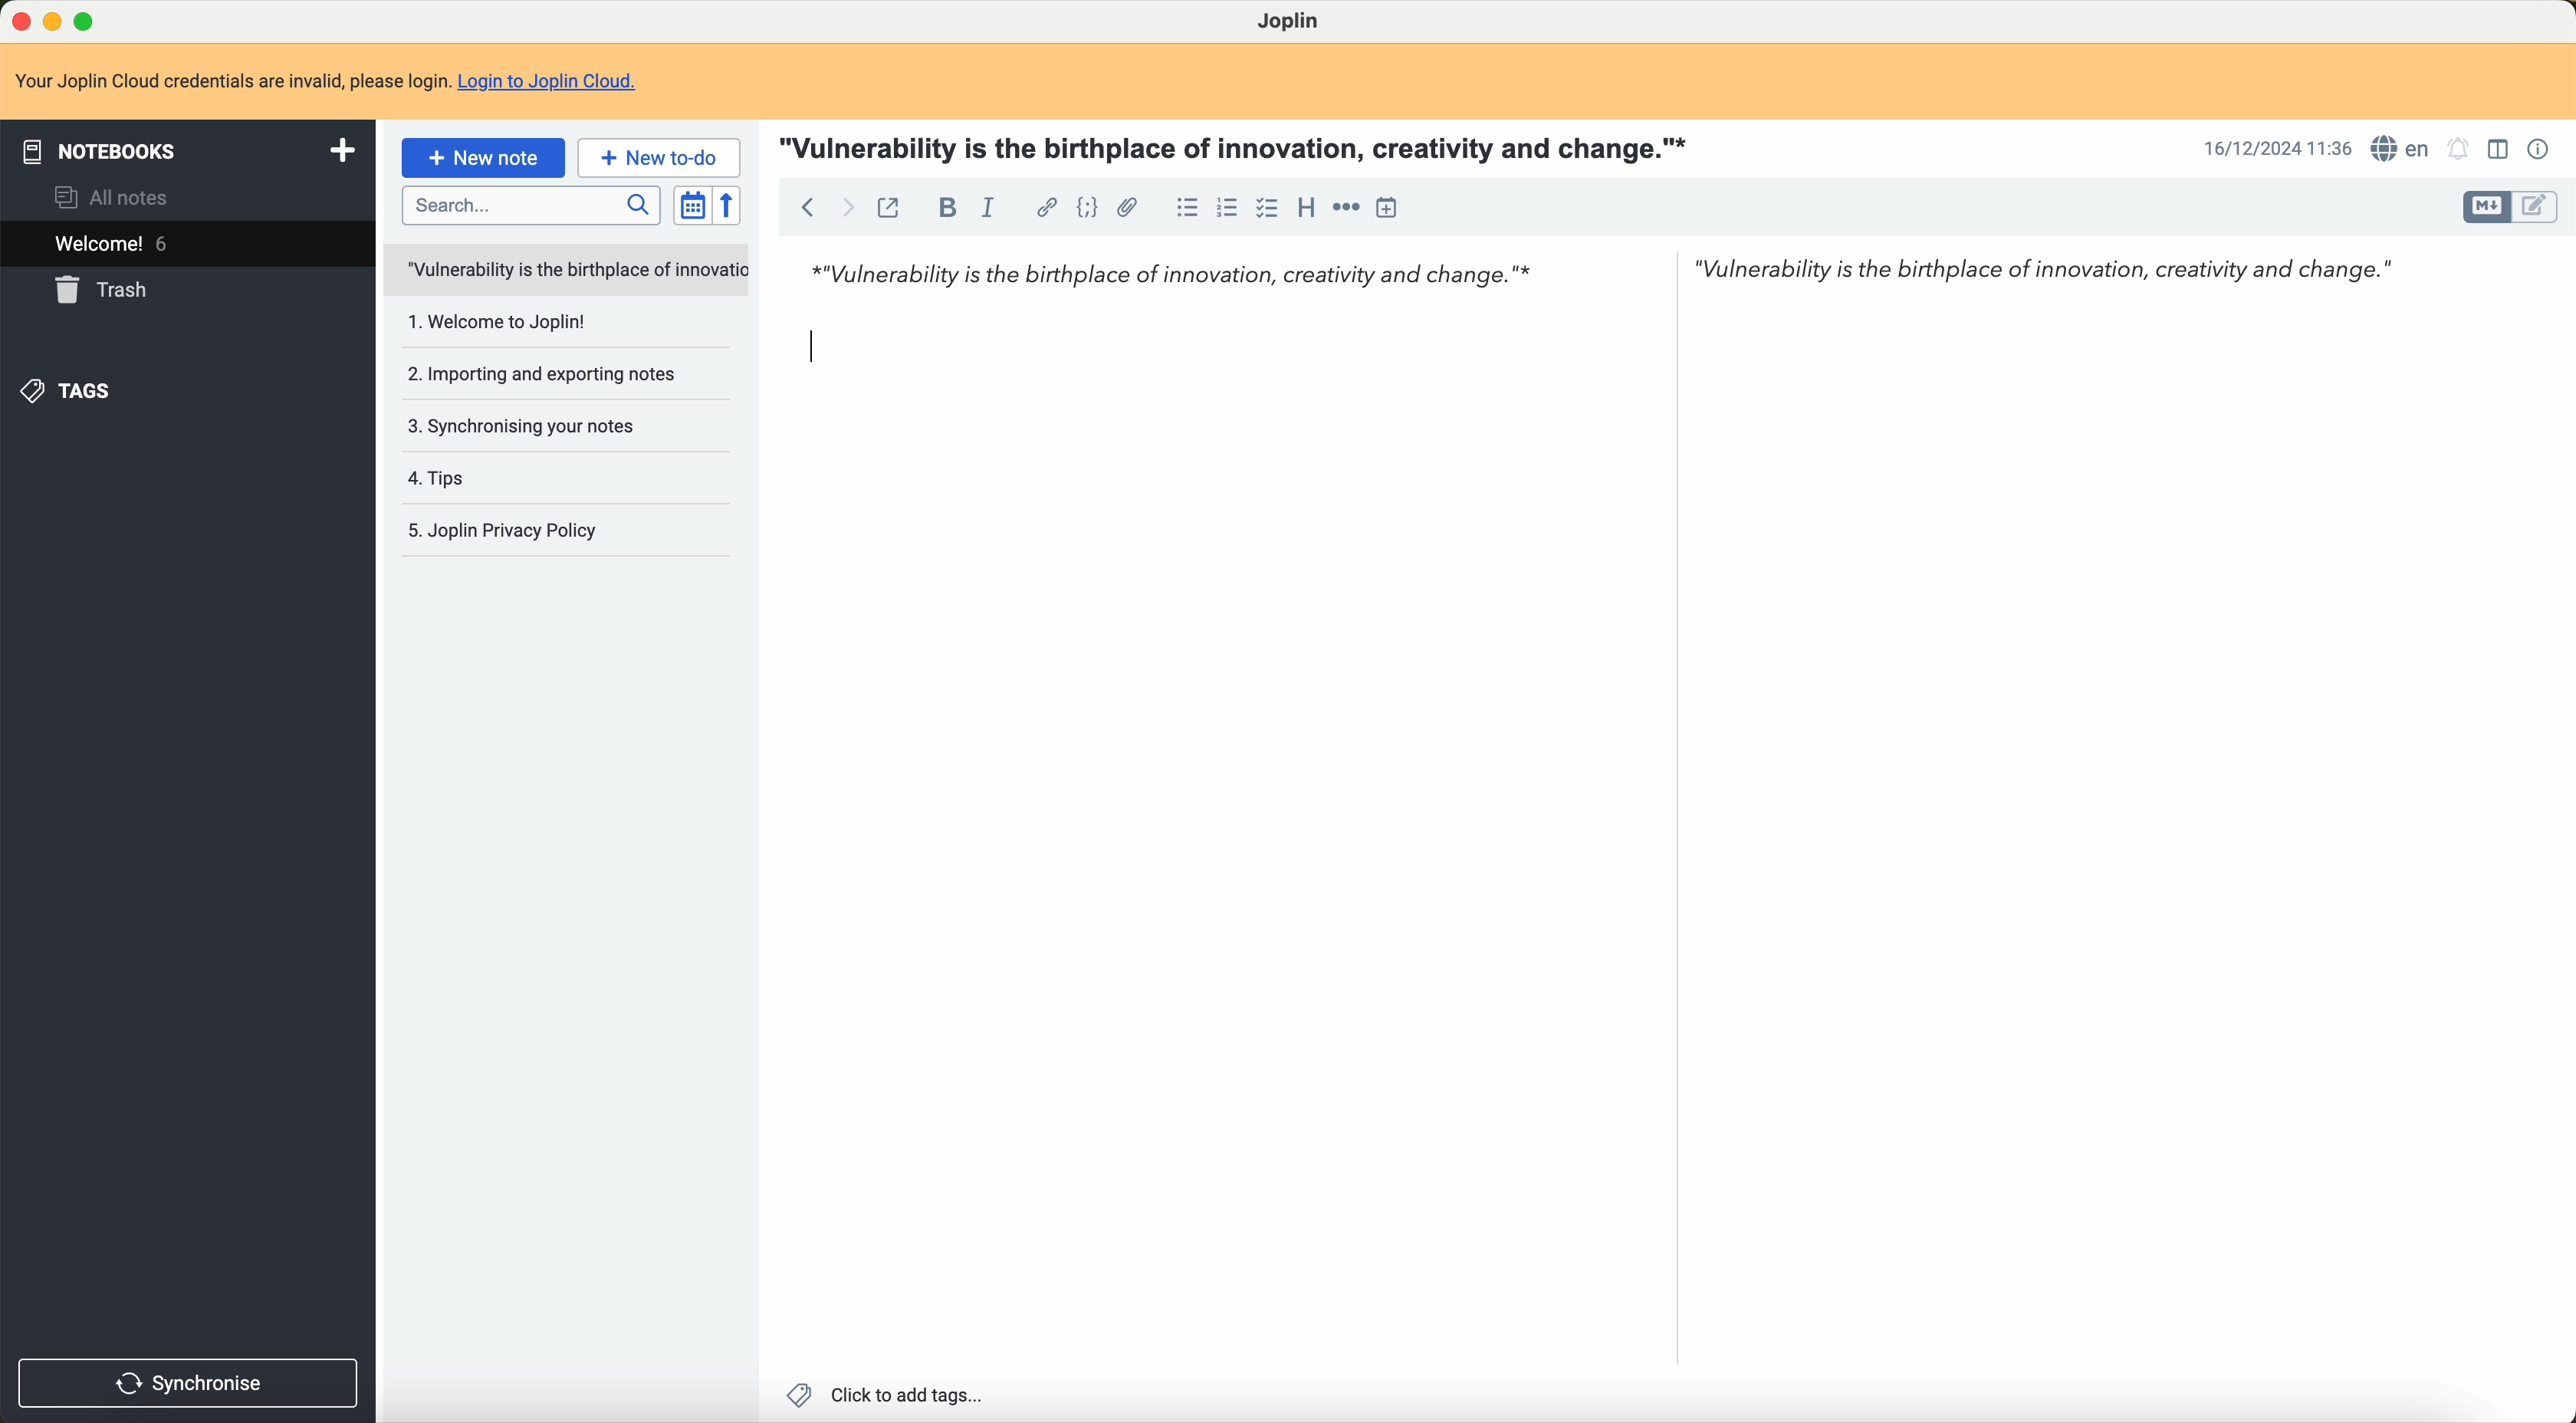  Describe the element at coordinates (816, 346) in the screenshot. I see `Input Cursor` at that location.